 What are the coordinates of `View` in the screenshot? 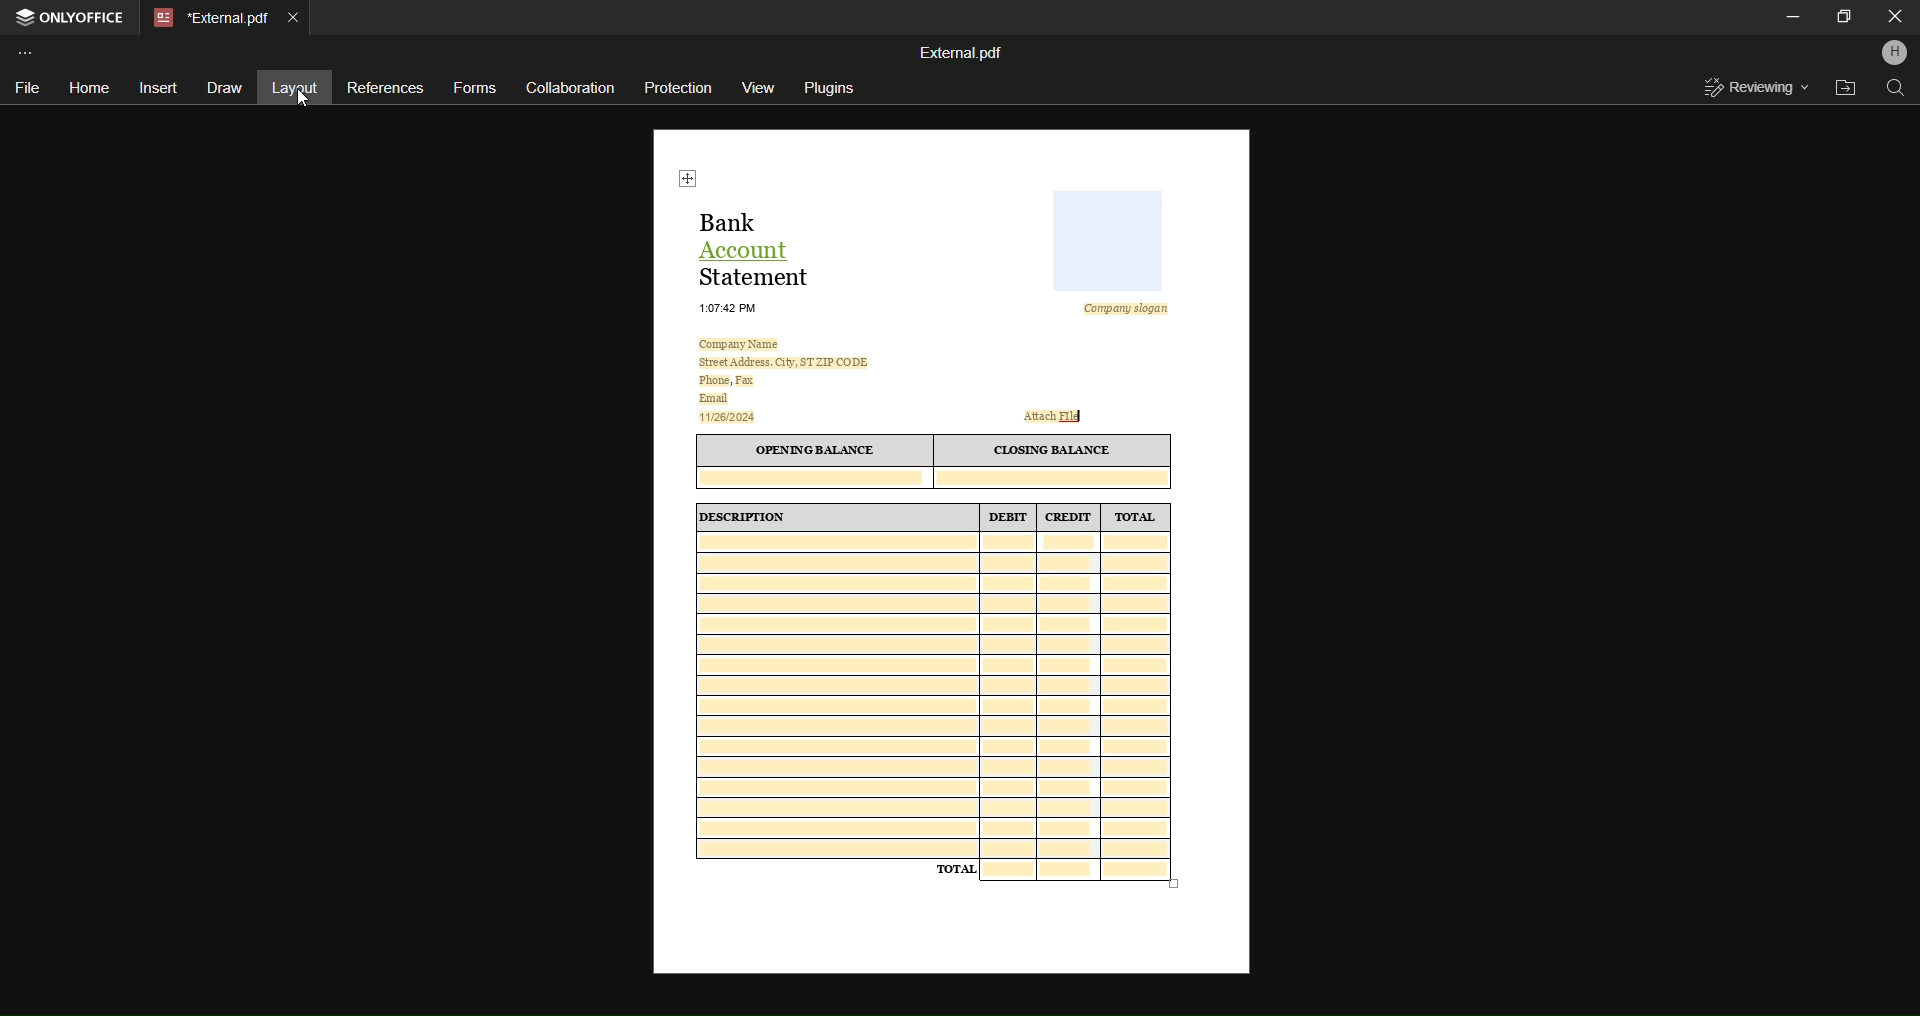 It's located at (757, 86).